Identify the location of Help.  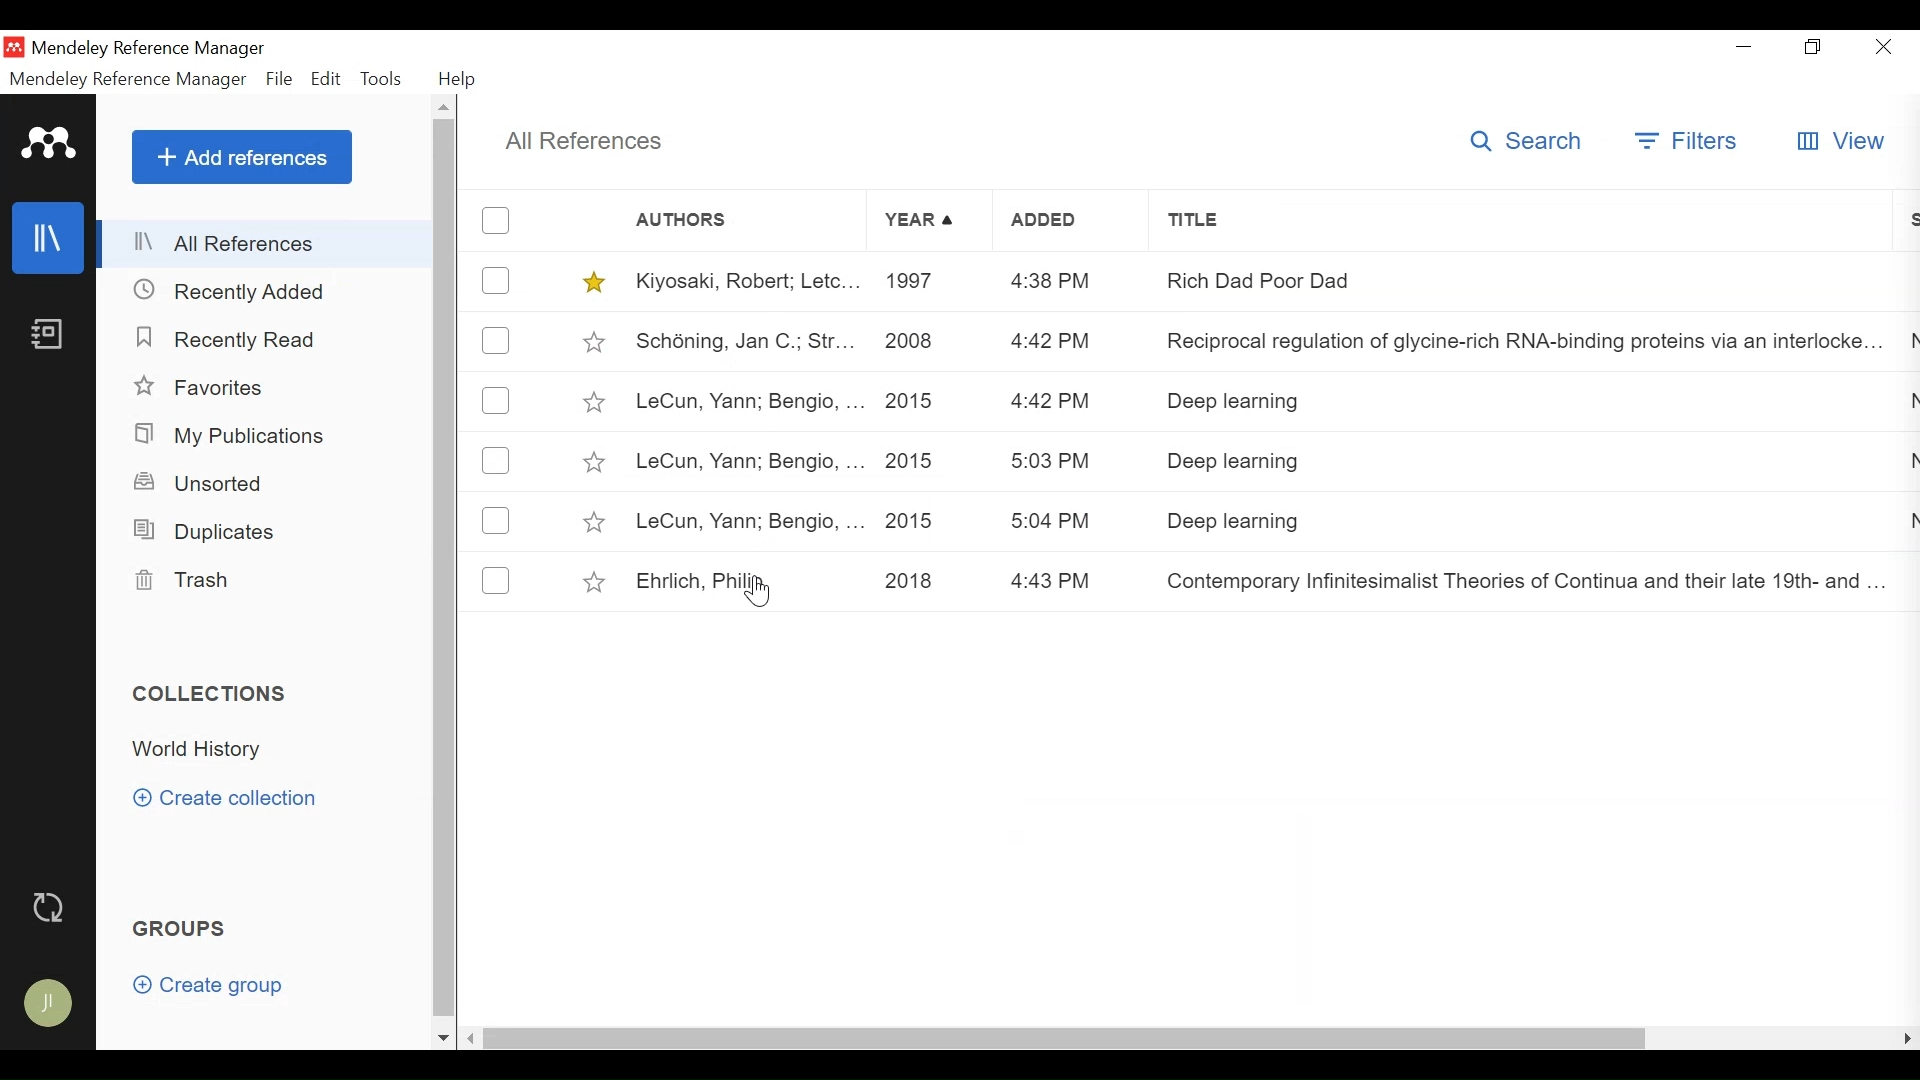
(457, 79).